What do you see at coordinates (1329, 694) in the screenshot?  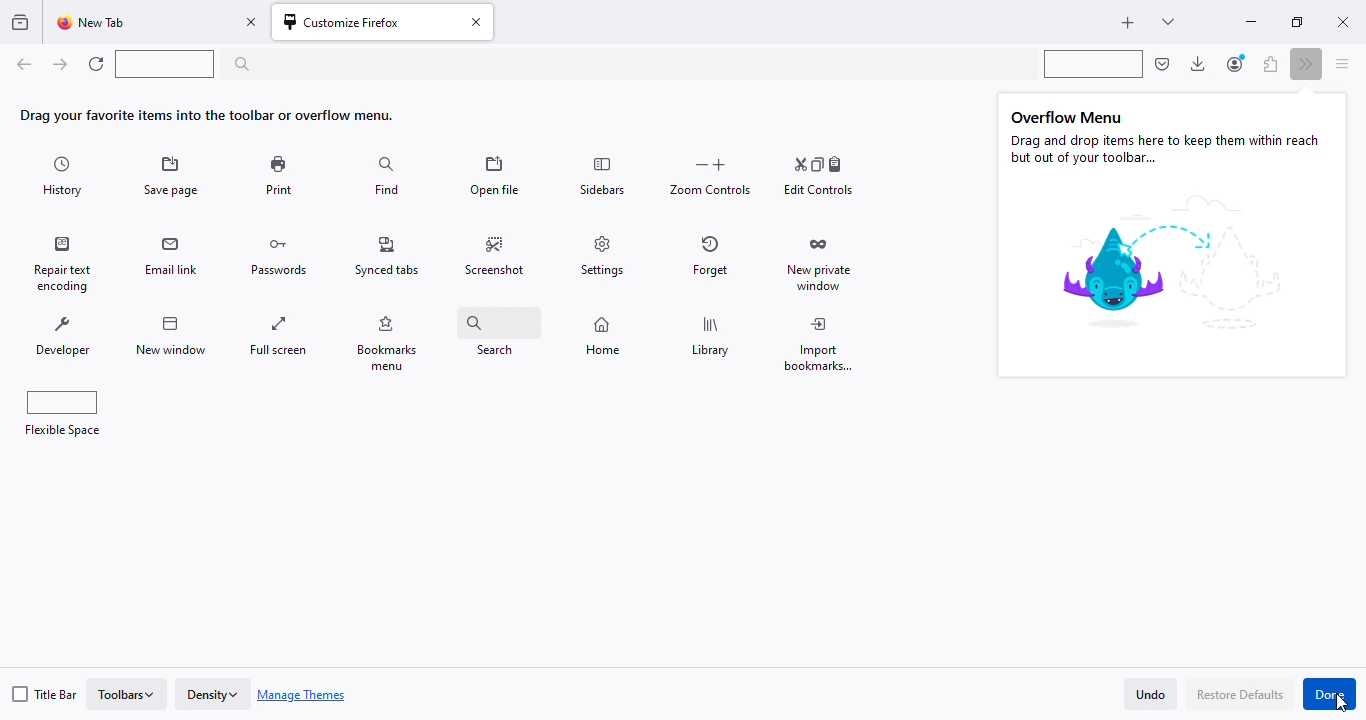 I see `done` at bounding box center [1329, 694].